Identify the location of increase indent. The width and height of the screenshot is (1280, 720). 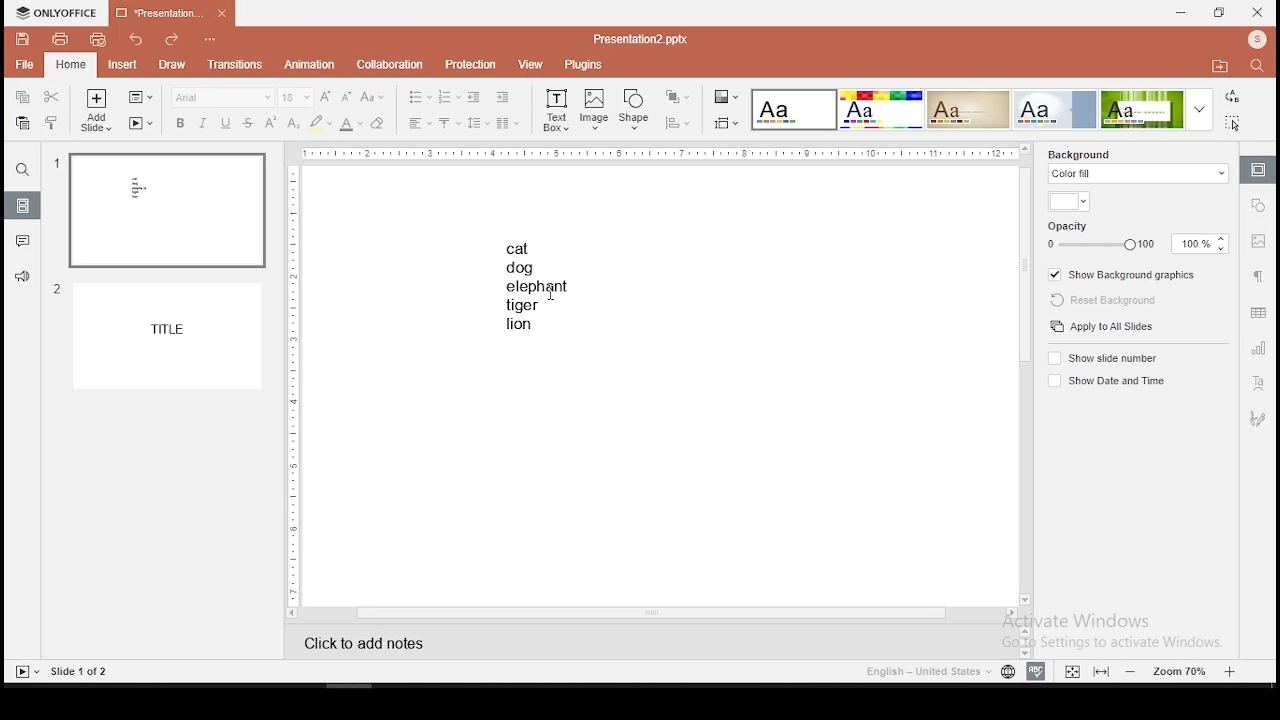
(504, 98).